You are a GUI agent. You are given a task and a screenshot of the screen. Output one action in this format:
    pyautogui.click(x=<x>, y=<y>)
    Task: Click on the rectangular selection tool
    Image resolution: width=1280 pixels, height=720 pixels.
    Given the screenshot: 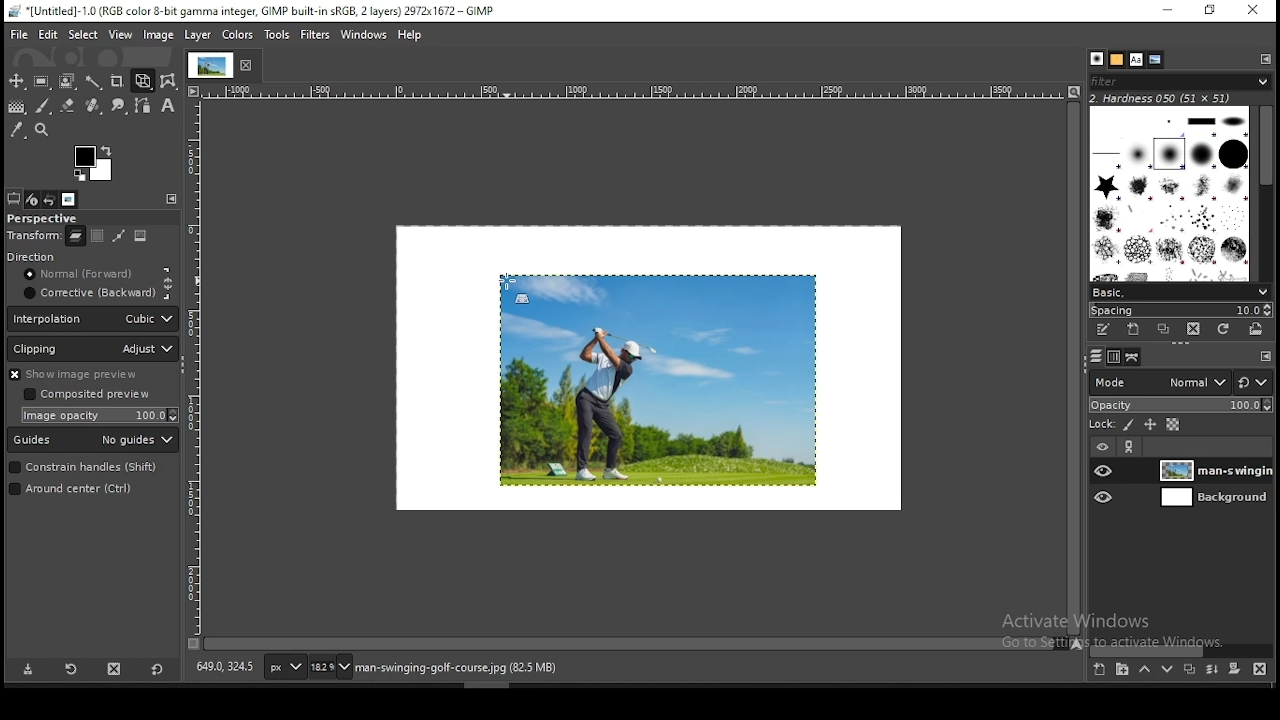 What is the action you would take?
    pyautogui.click(x=44, y=82)
    